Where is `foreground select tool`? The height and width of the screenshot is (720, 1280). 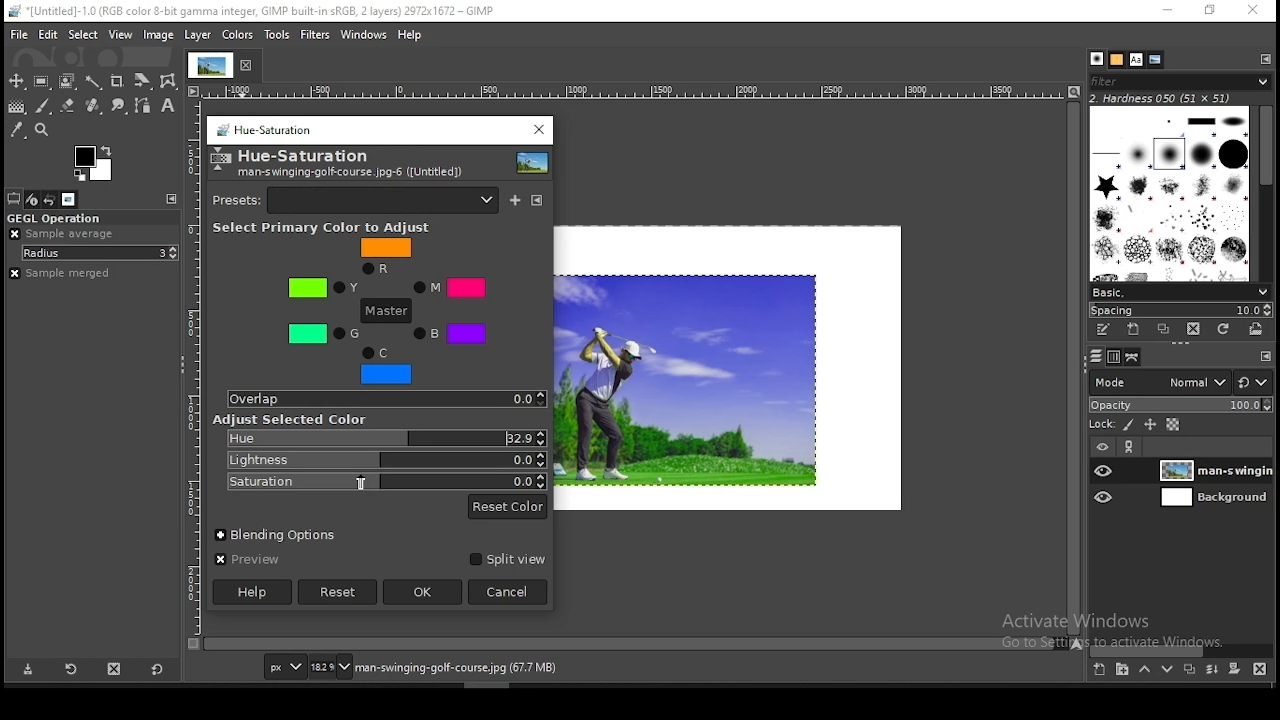 foreground select tool is located at coordinates (66, 81).